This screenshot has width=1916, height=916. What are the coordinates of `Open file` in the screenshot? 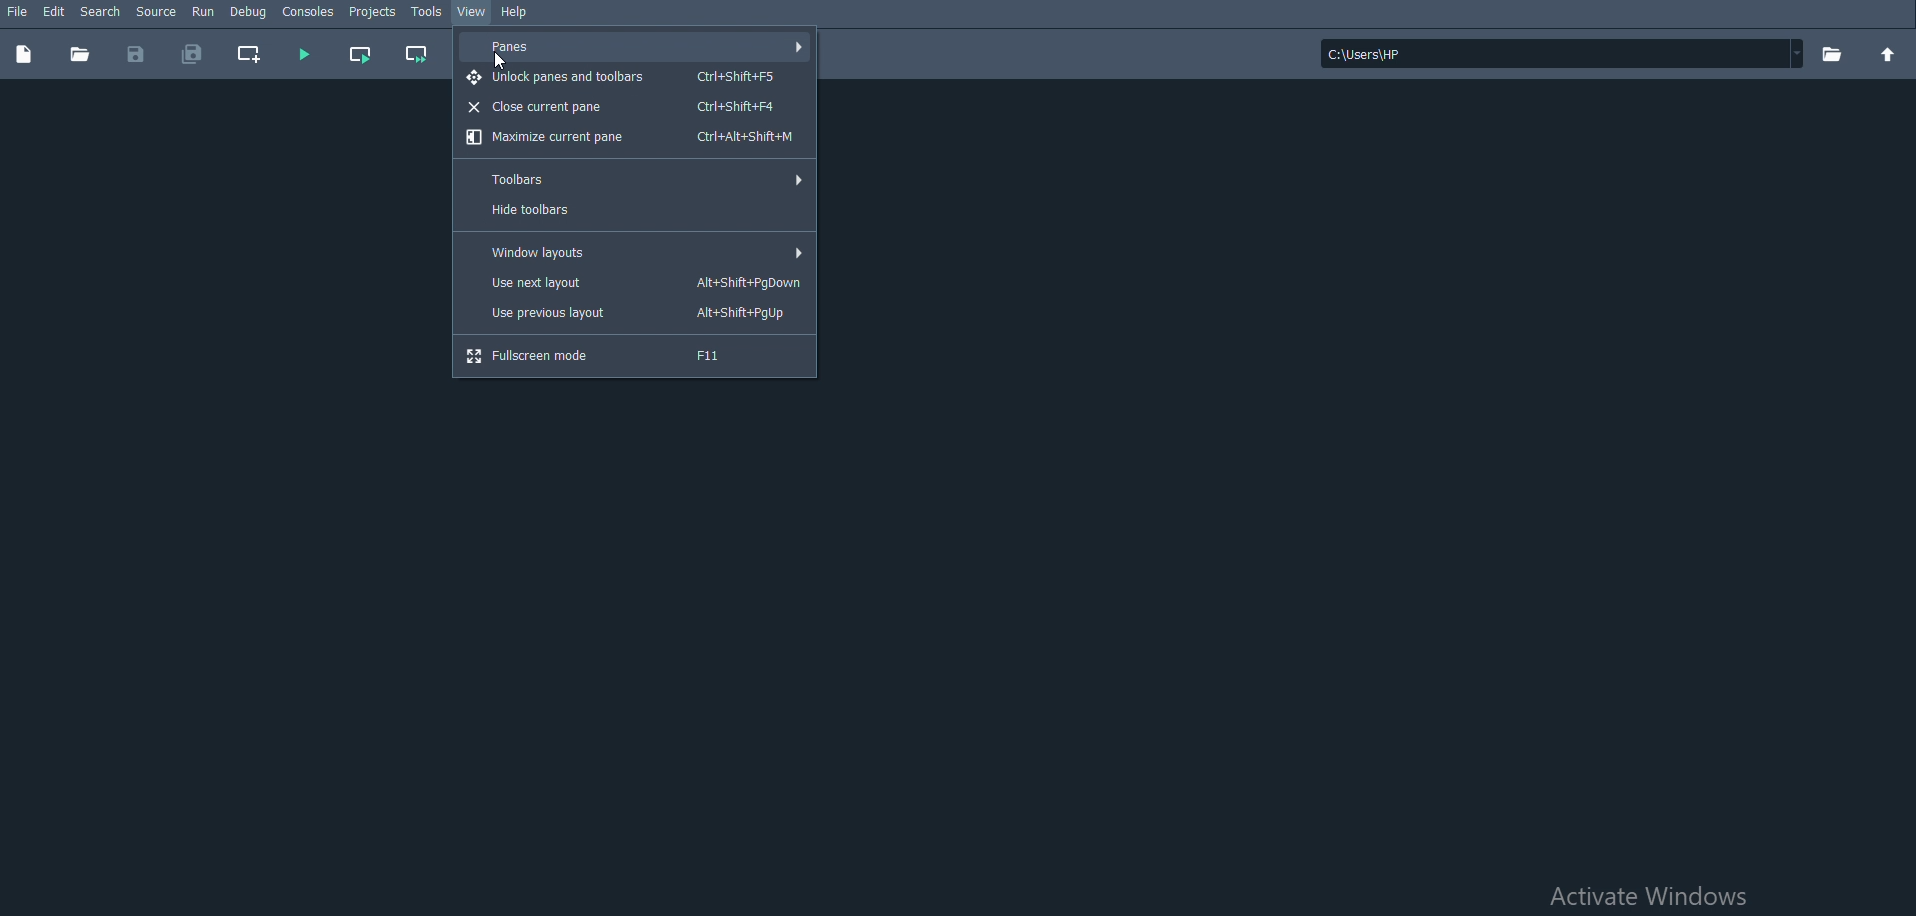 It's located at (80, 54).